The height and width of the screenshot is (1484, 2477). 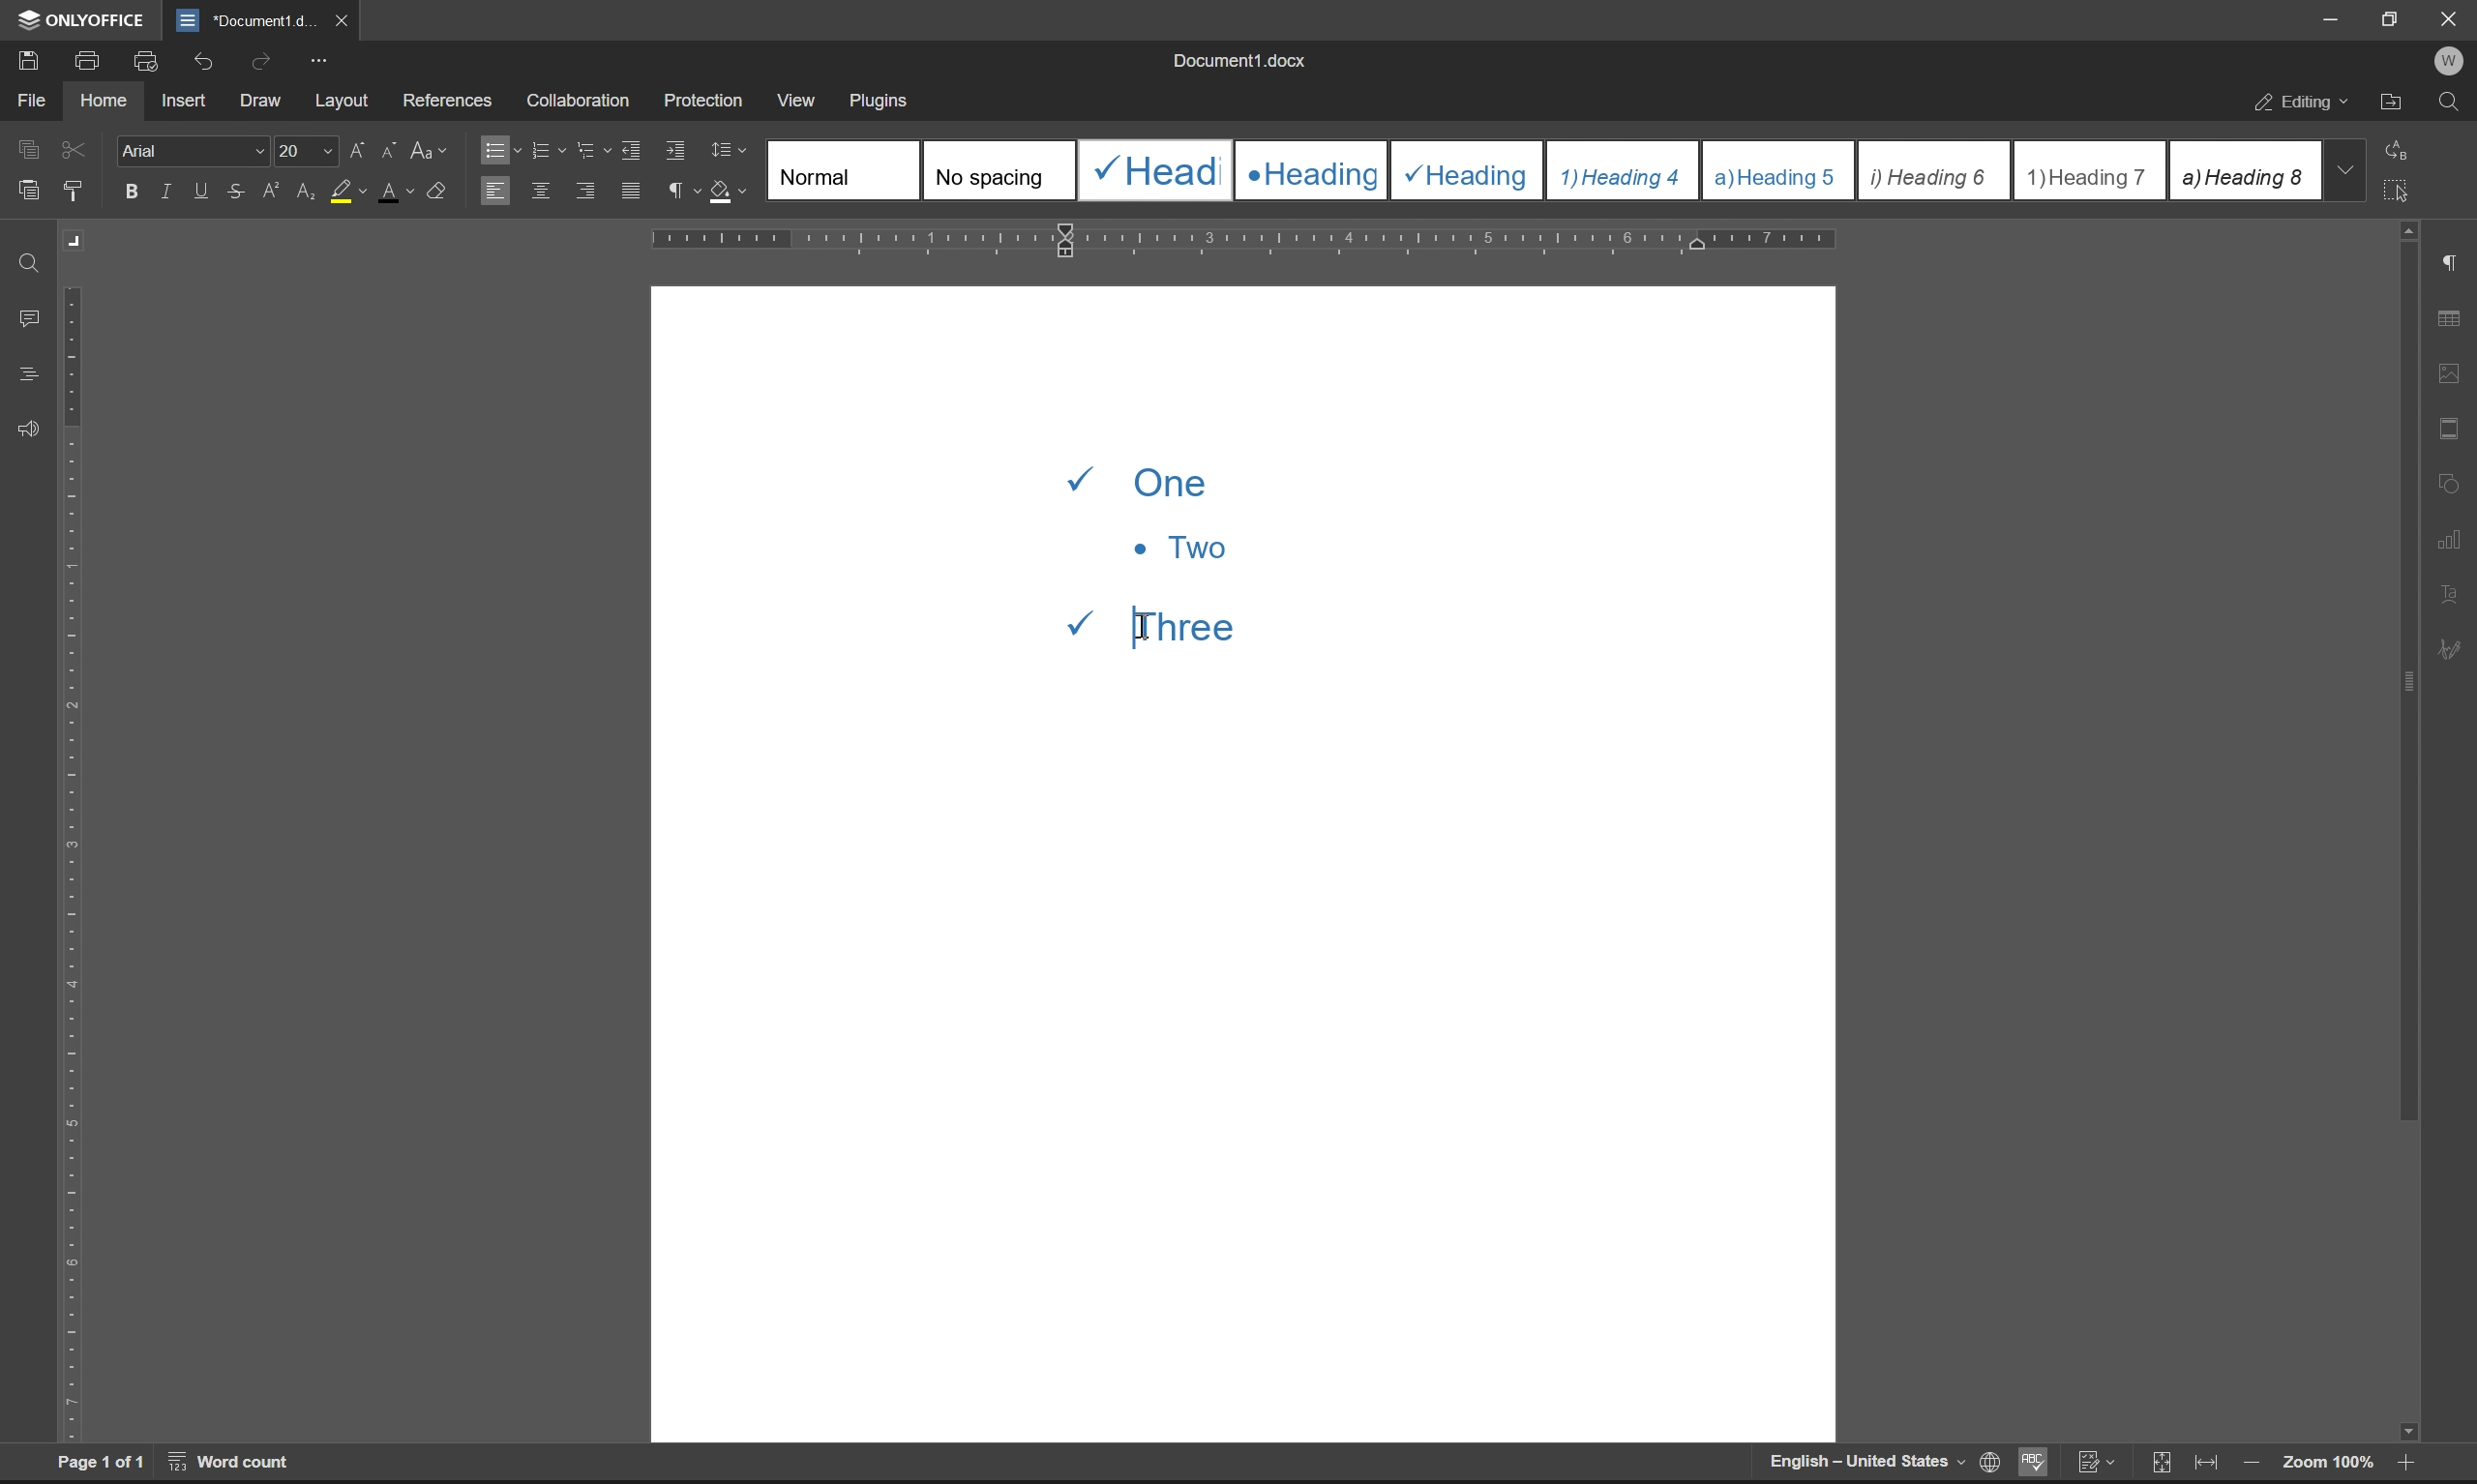 I want to click on shape settings, so click(x=2449, y=478).